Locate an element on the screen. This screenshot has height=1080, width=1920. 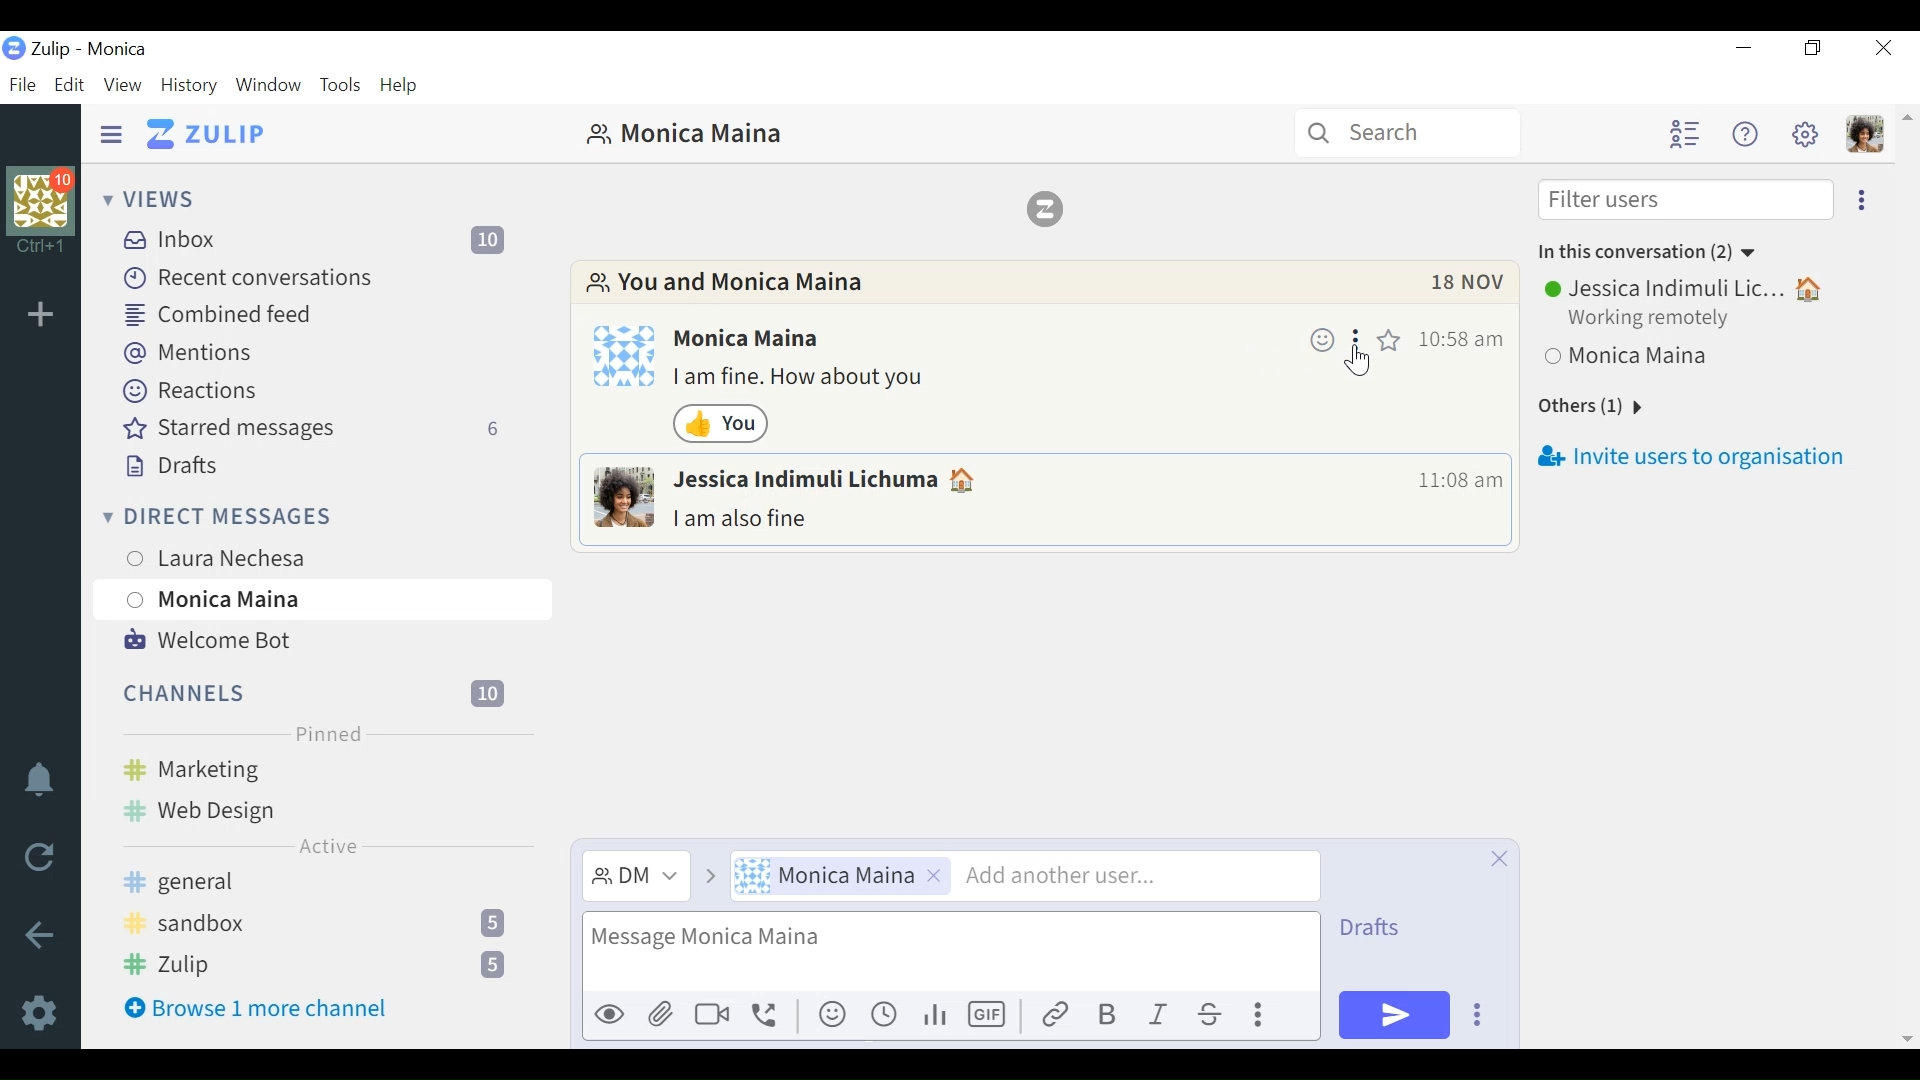
Edit is located at coordinates (70, 85).